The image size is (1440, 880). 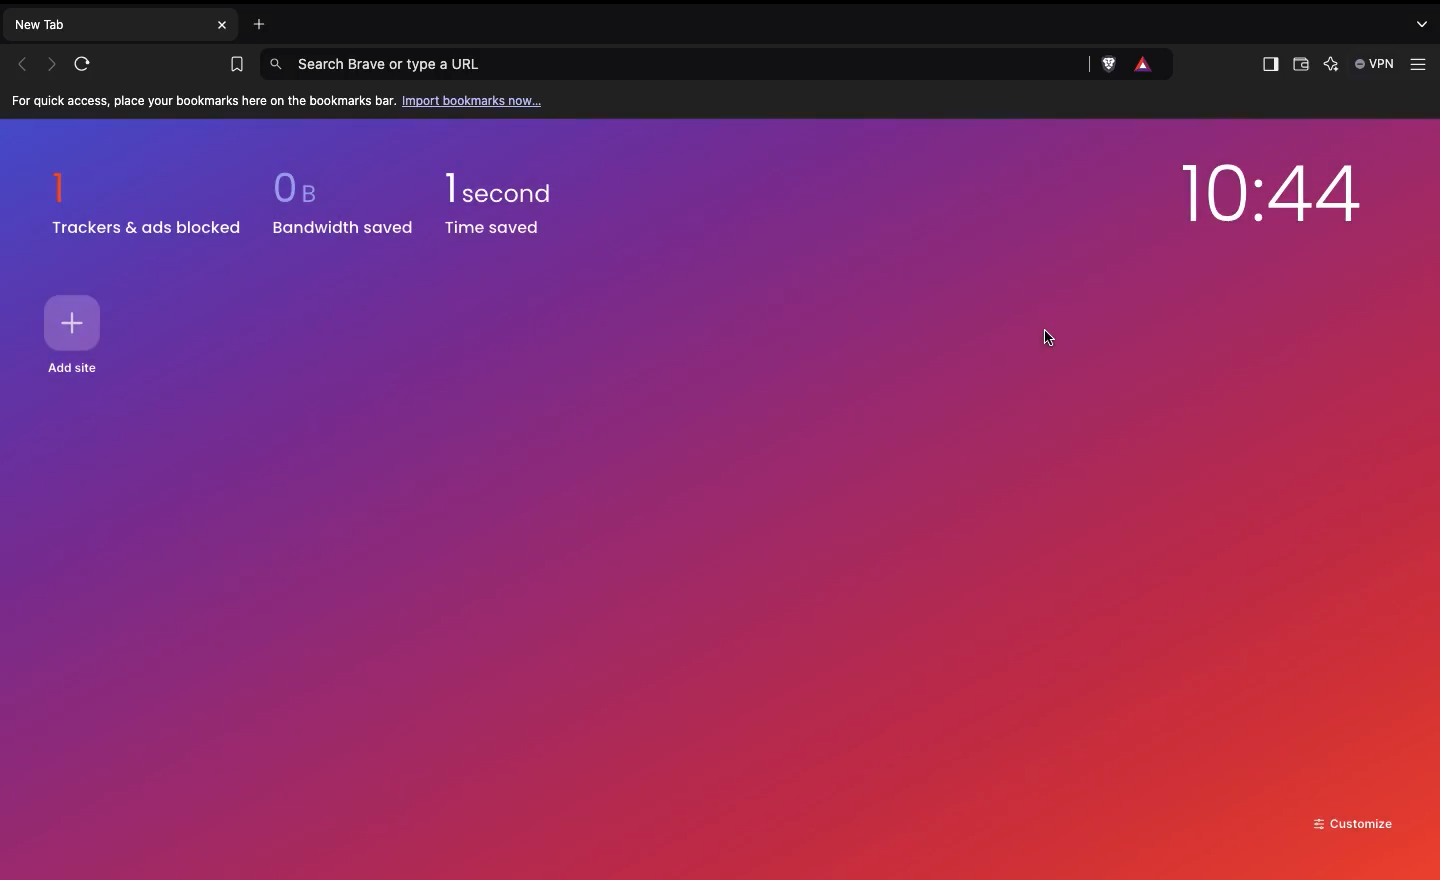 What do you see at coordinates (677, 63) in the screenshot?
I see `Search Brave or type a URL` at bounding box center [677, 63].